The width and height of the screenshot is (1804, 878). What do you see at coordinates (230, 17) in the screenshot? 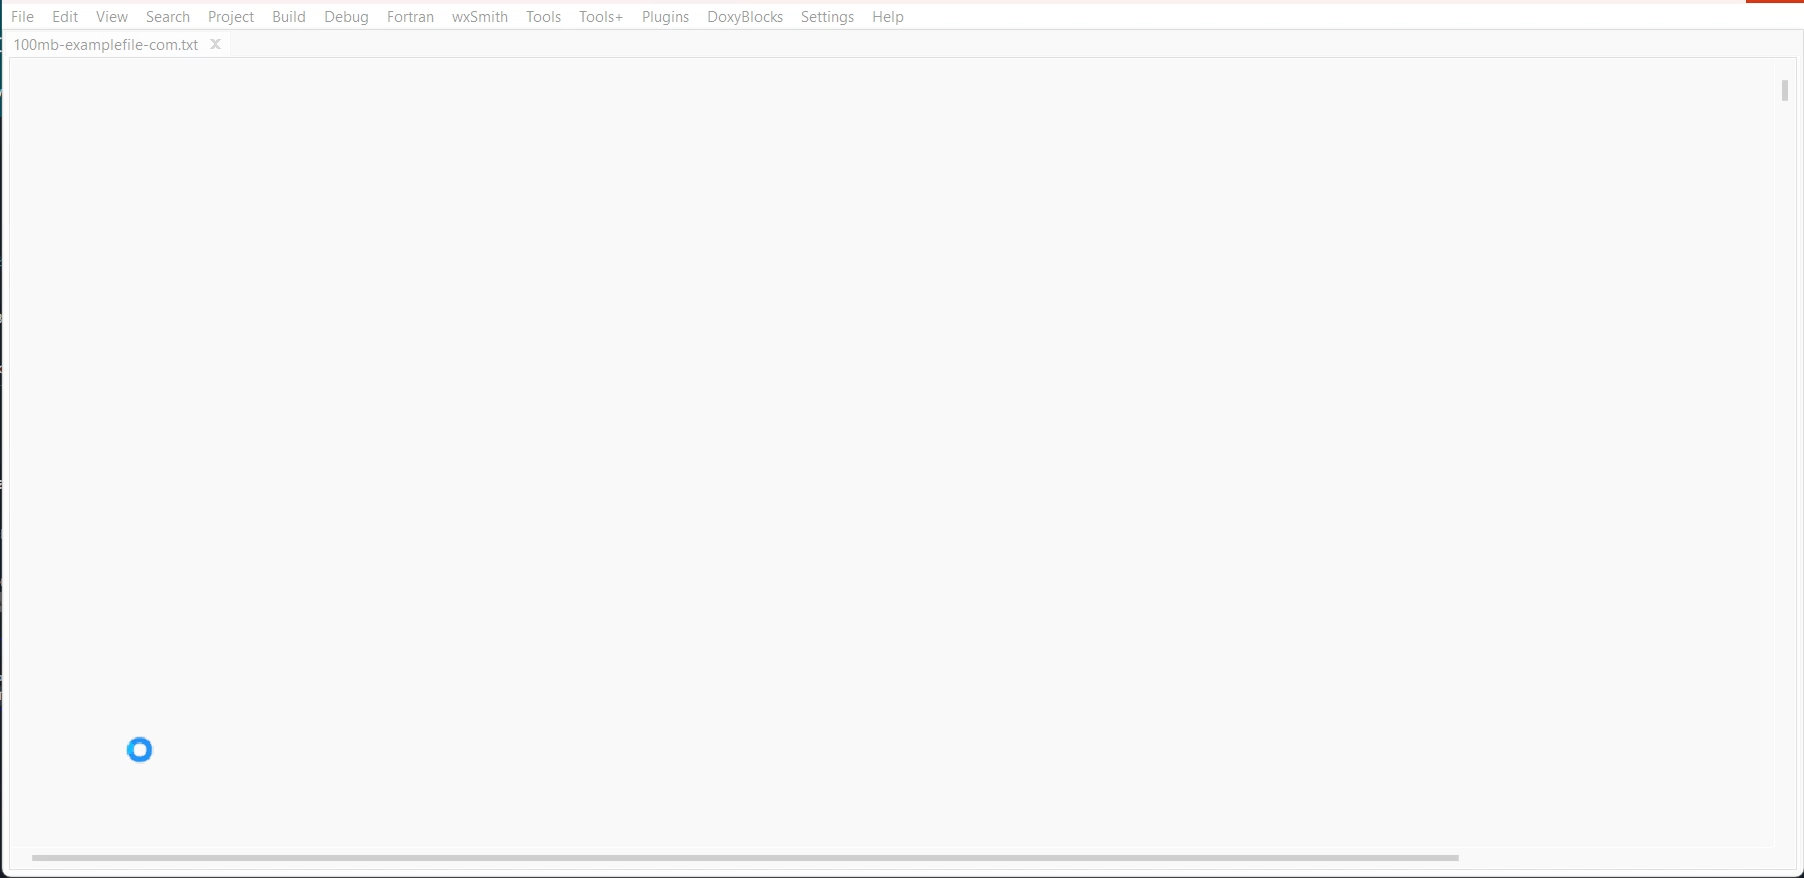
I see `Project` at bounding box center [230, 17].